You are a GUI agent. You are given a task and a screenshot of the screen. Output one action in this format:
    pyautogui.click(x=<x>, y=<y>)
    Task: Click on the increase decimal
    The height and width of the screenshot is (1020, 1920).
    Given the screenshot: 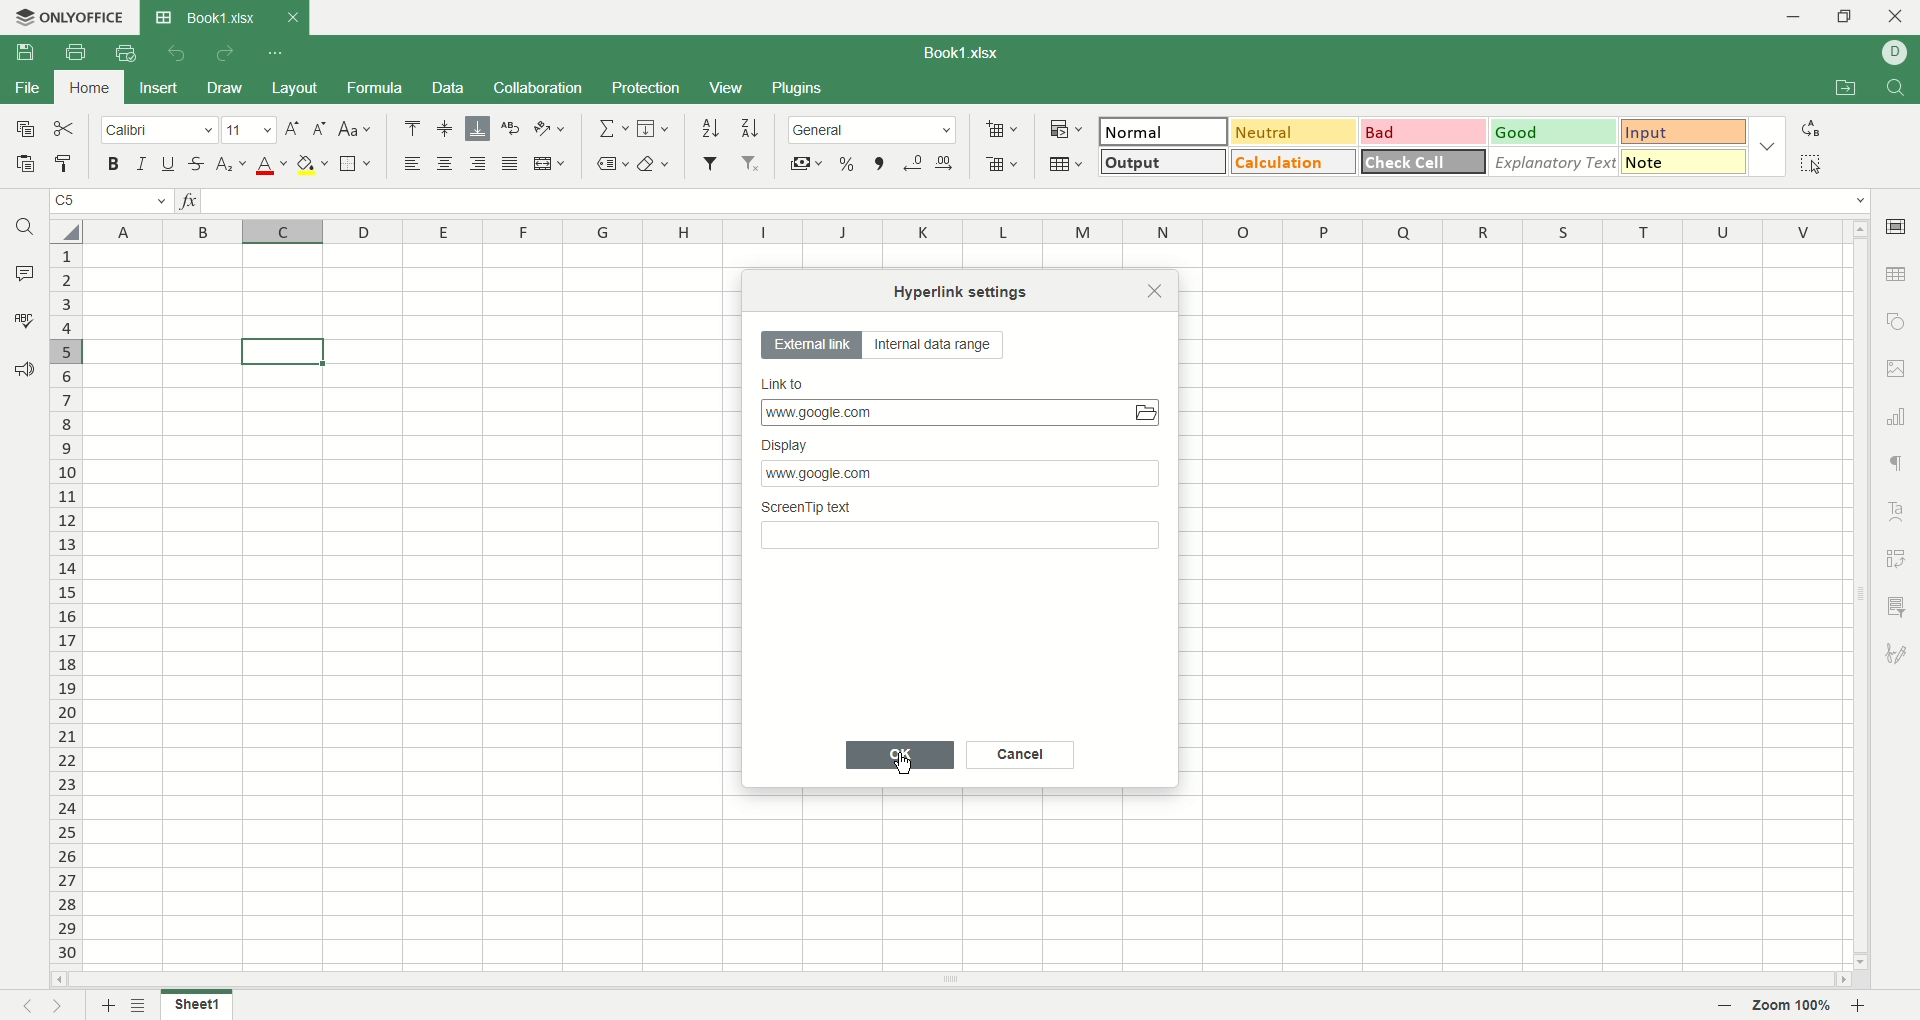 What is the action you would take?
    pyautogui.click(x=950, y=159)
    